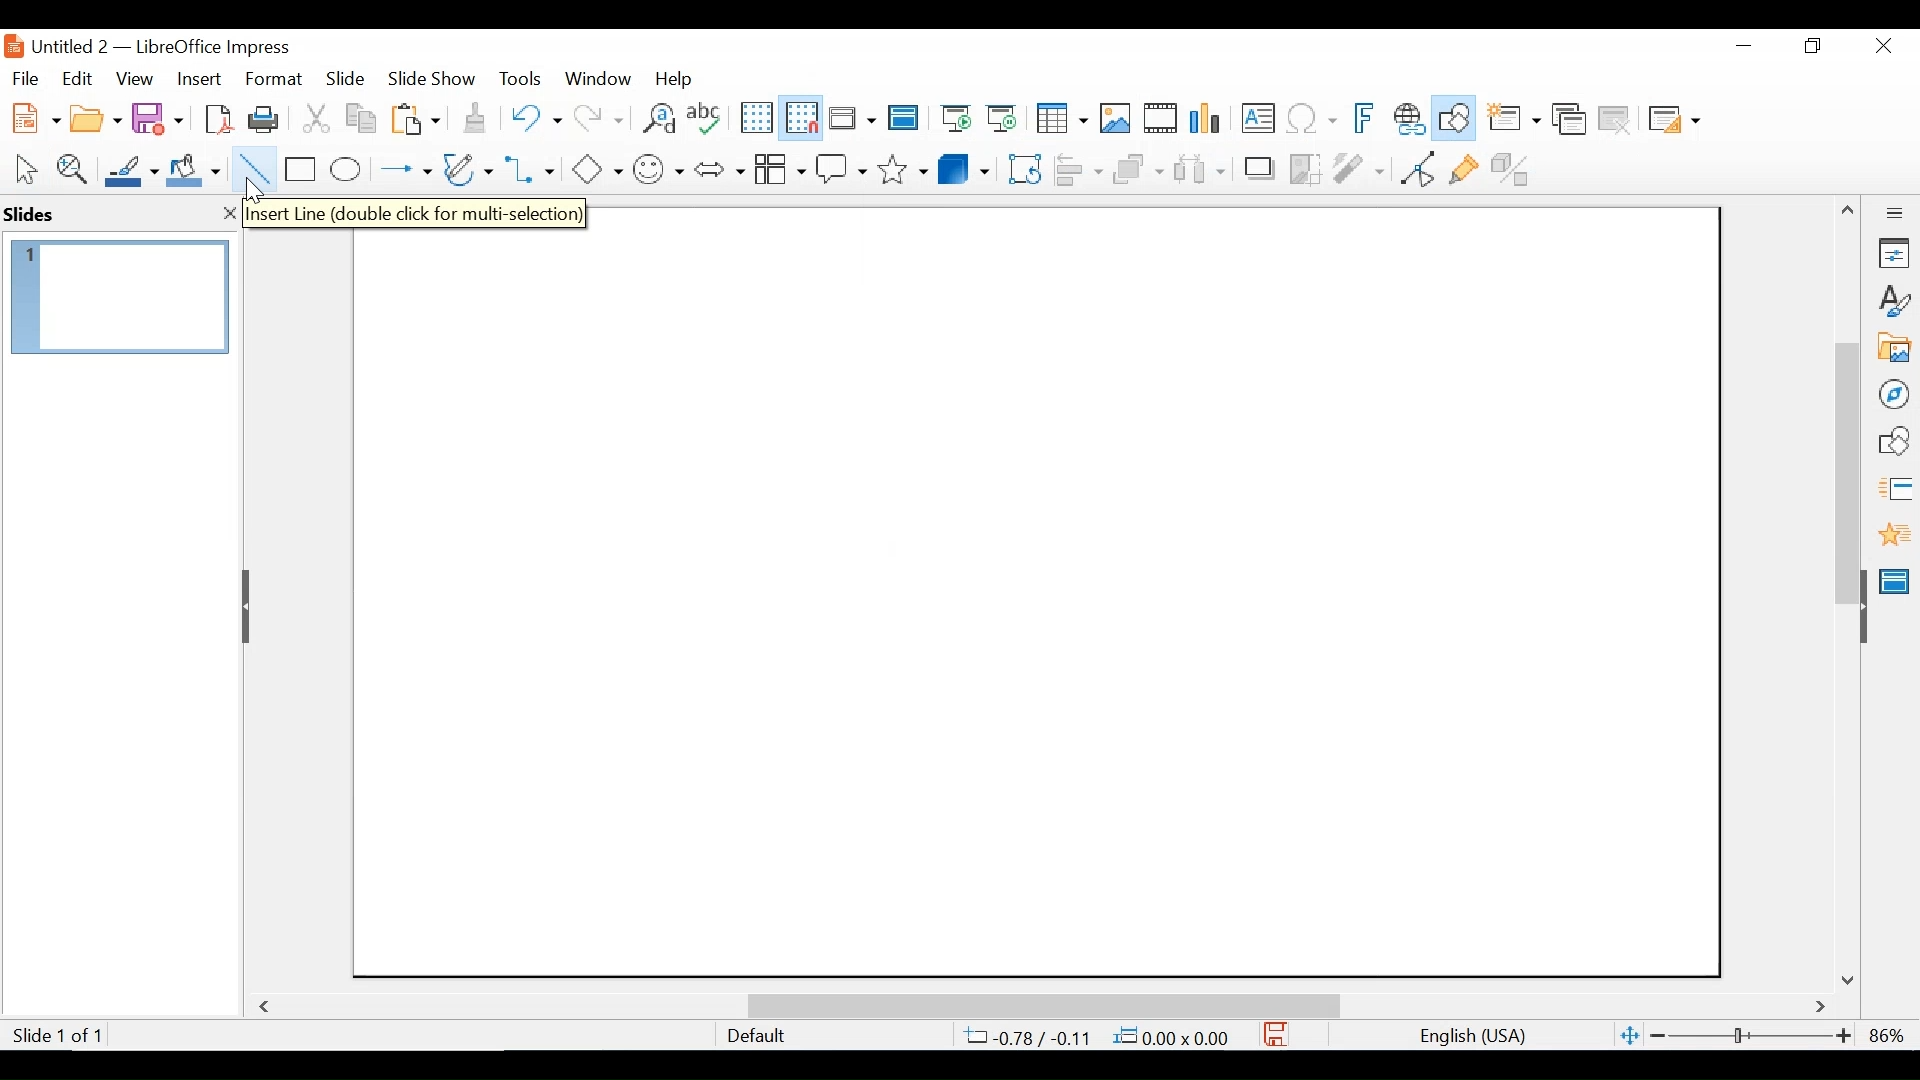 The width and height of the screenshot is (1920, 1080). What do you see at coordinates (850, 120) in the screenshot?
I see `Display Views` at bounding box center [850, 120].